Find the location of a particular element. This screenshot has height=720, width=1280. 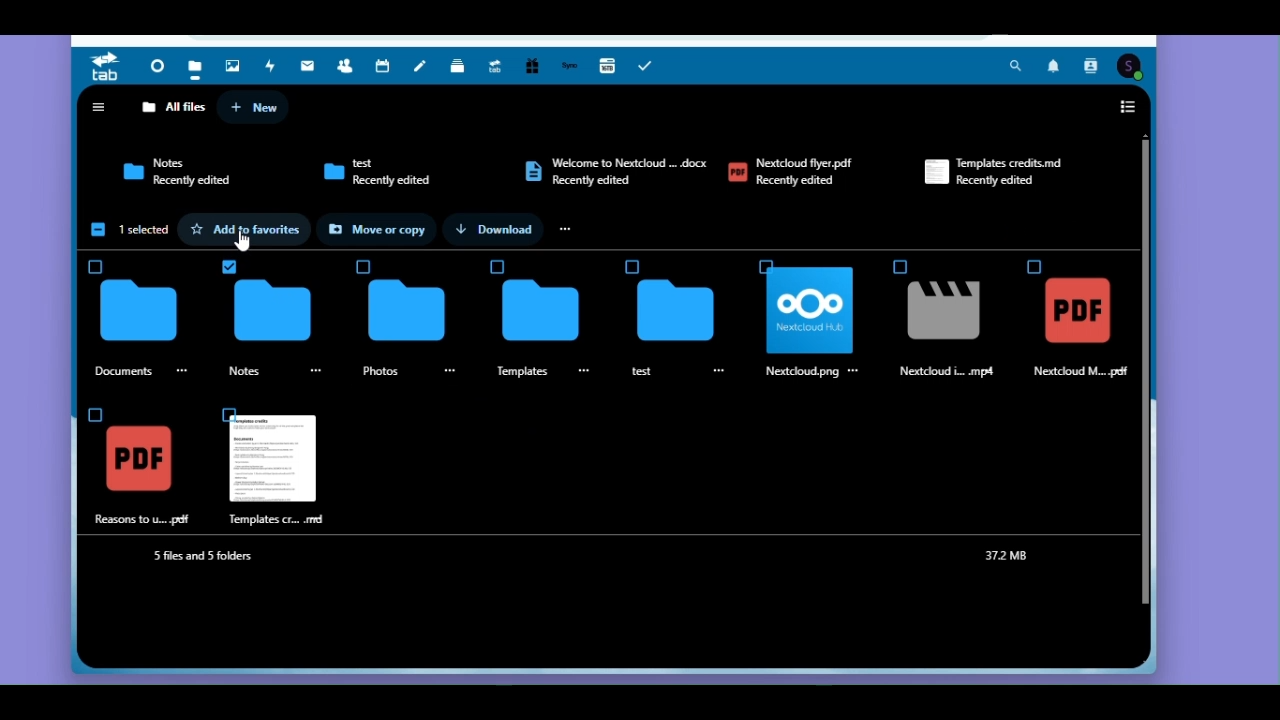

Mail is located at coordinates (307, 66).